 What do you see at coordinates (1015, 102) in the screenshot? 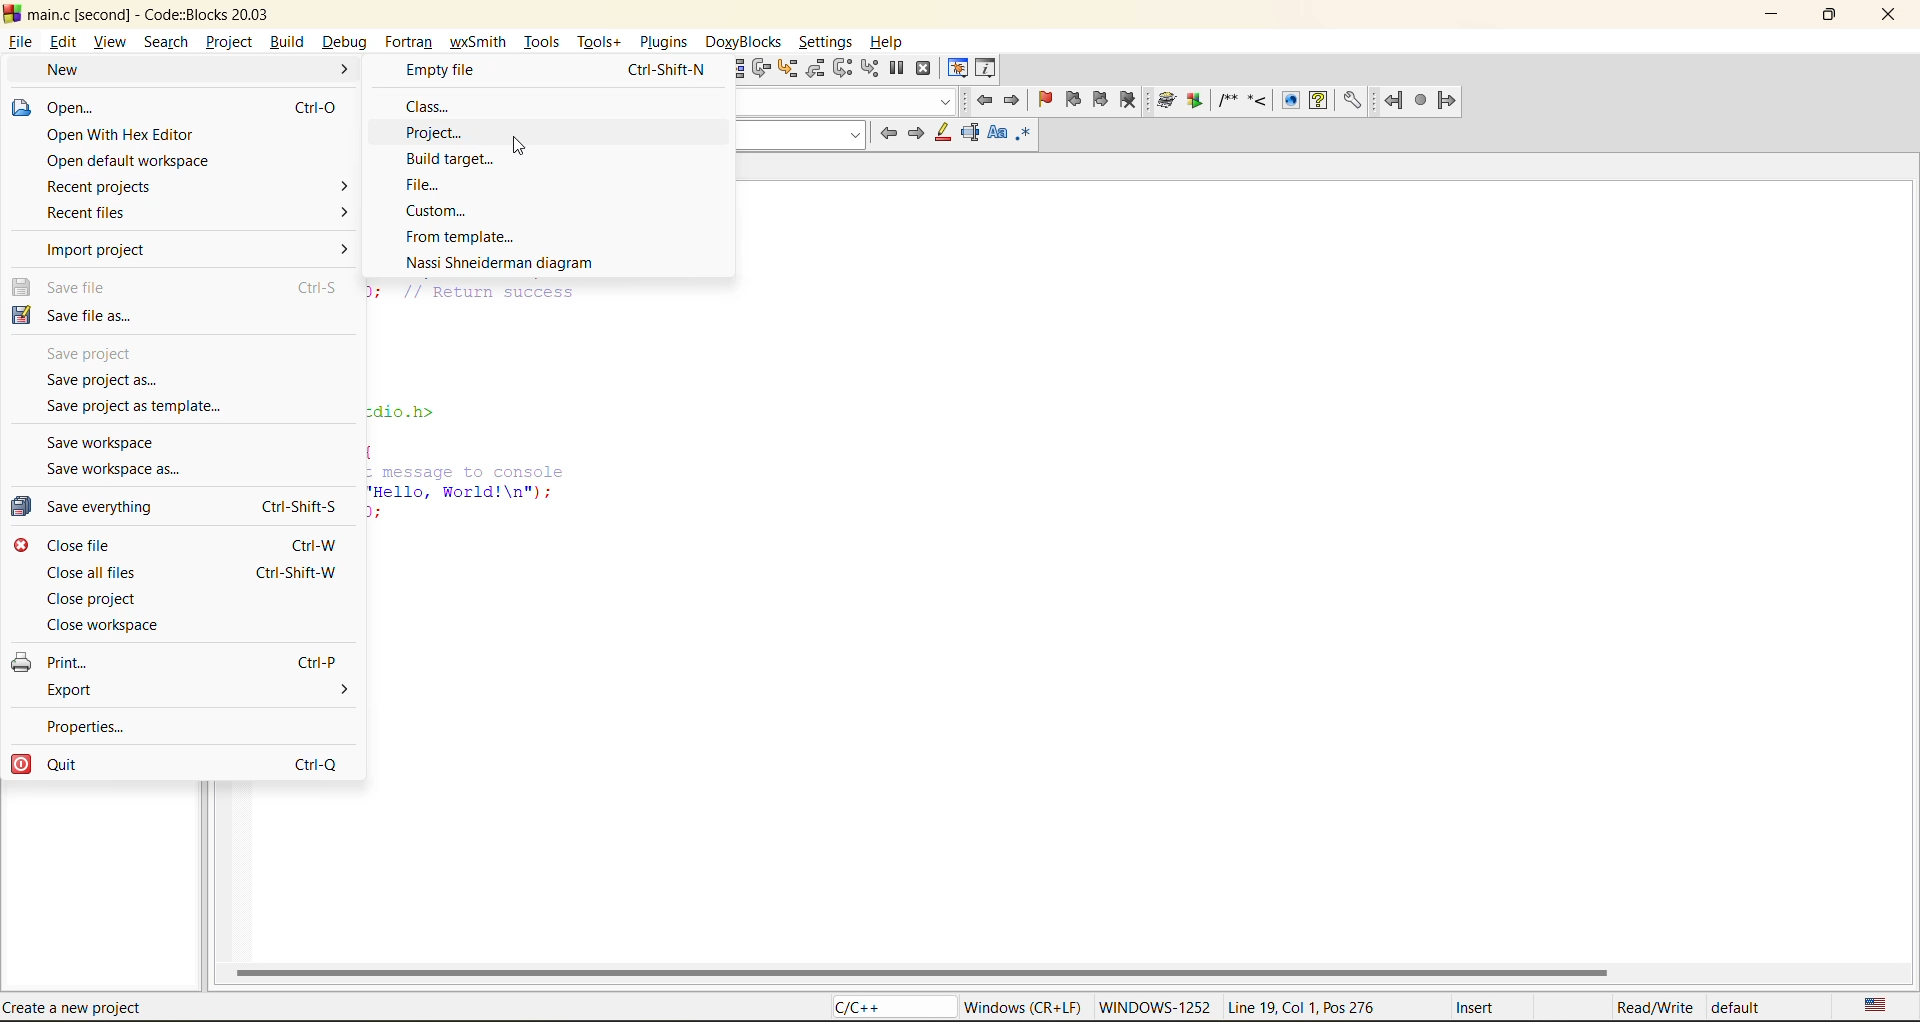
I see `jump forward` at bounding box center [1015, 102].